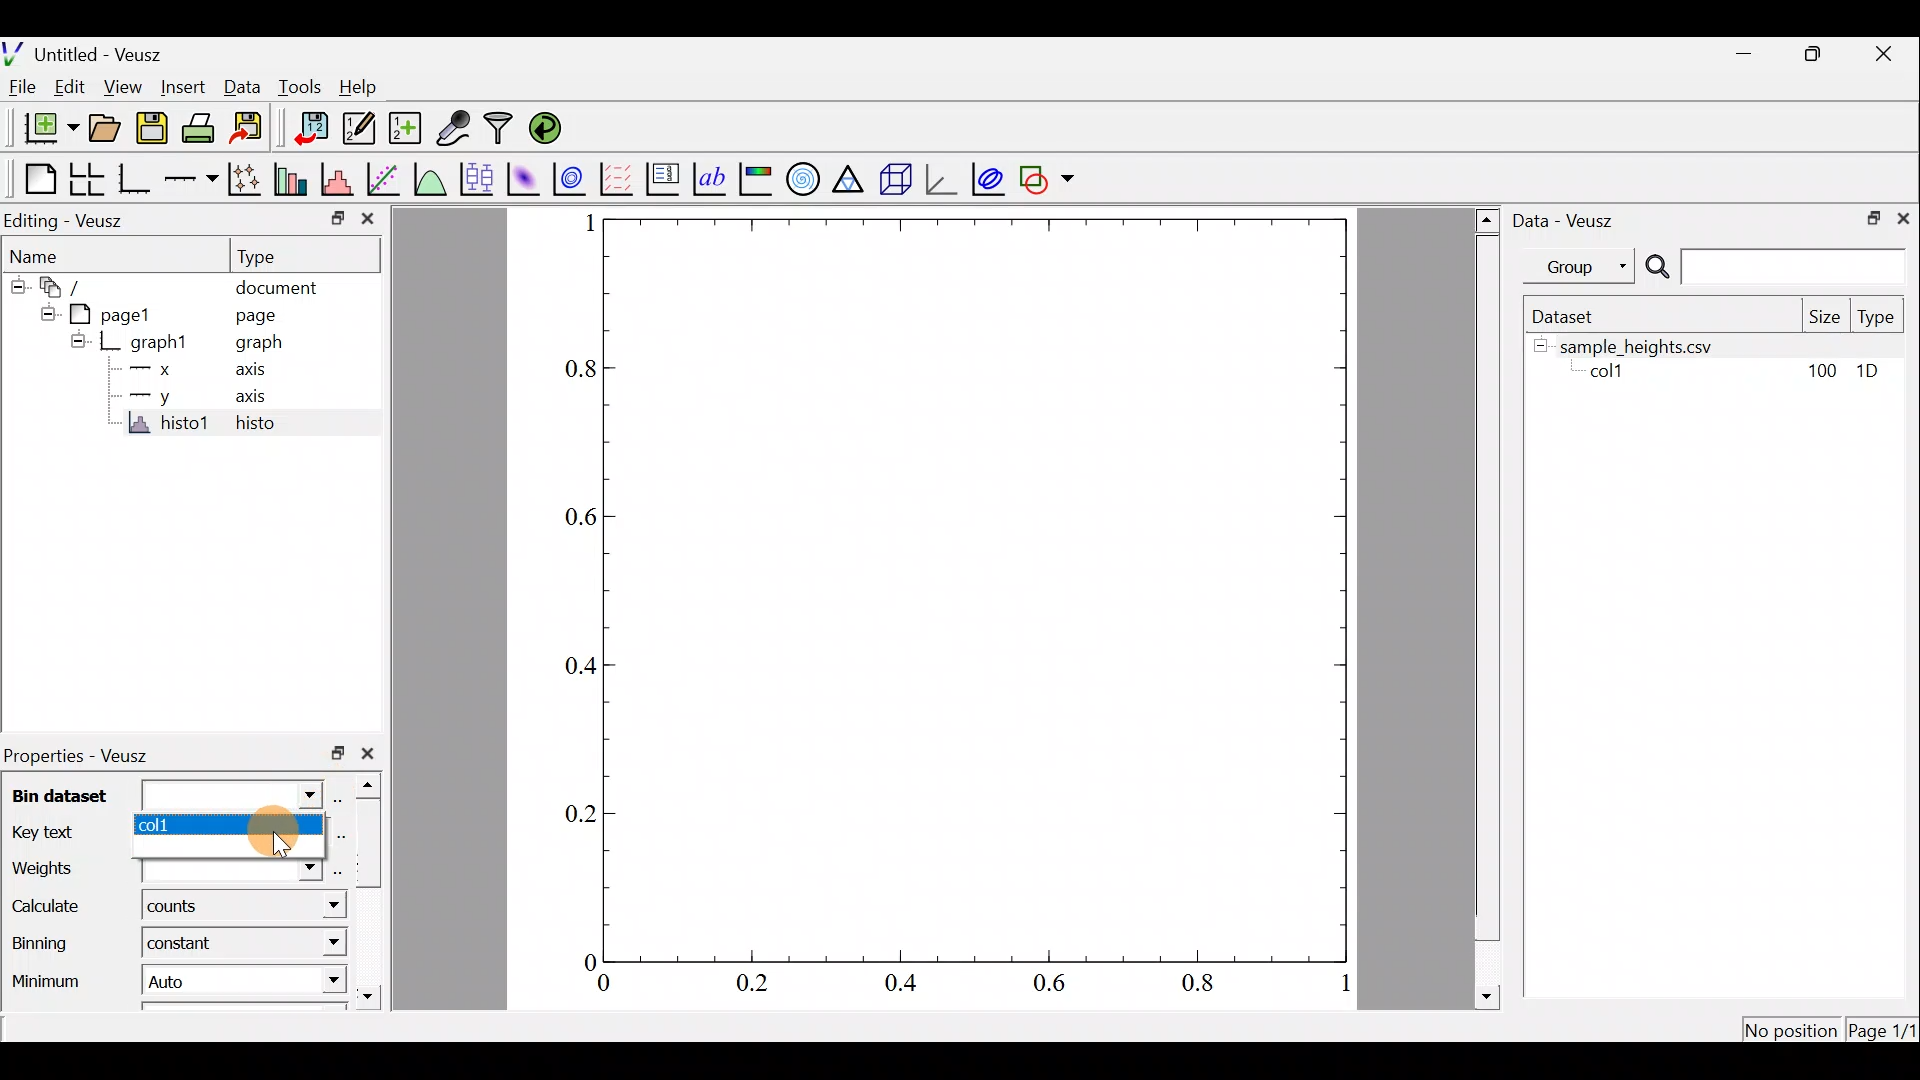 This screenshot has width=1920, height=1080. I want to click on edit and enter new datasets, so click(359, 128).